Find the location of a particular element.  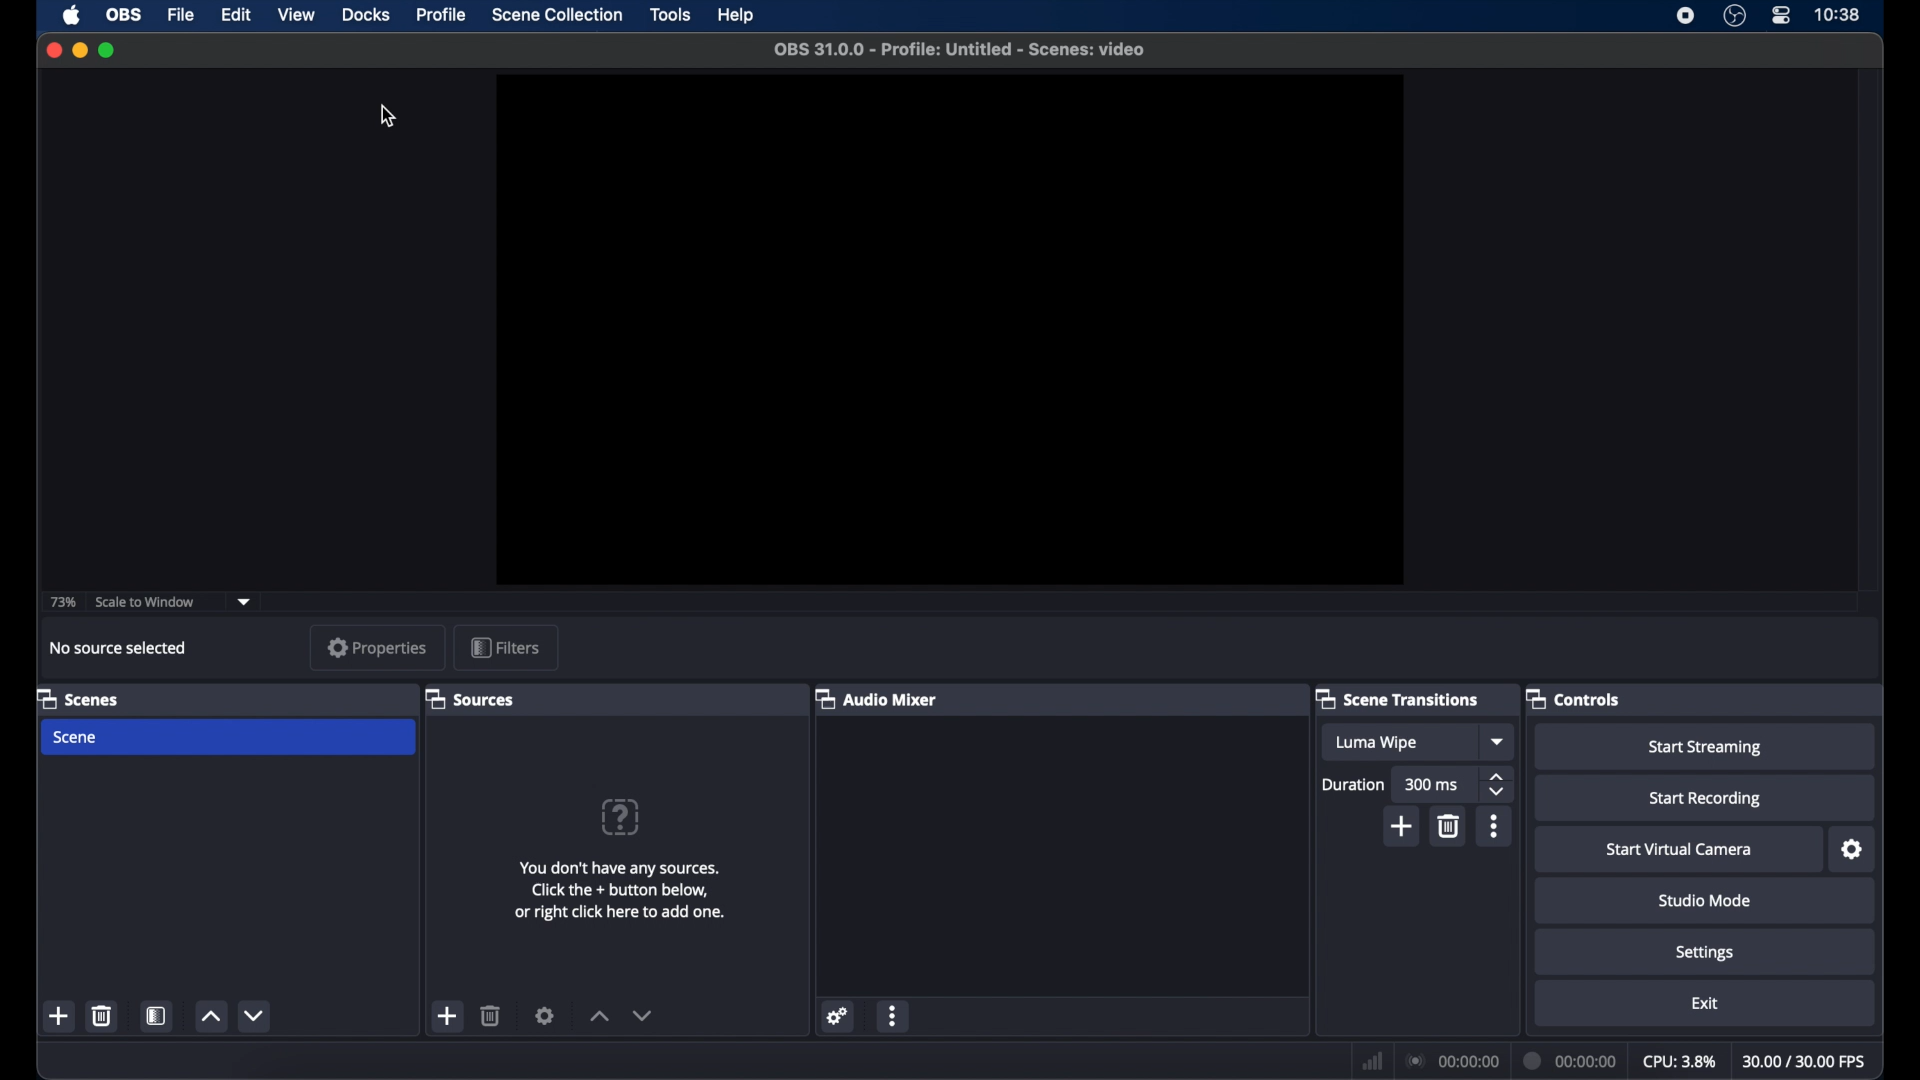

more options is located at coordinates (893, 1015).